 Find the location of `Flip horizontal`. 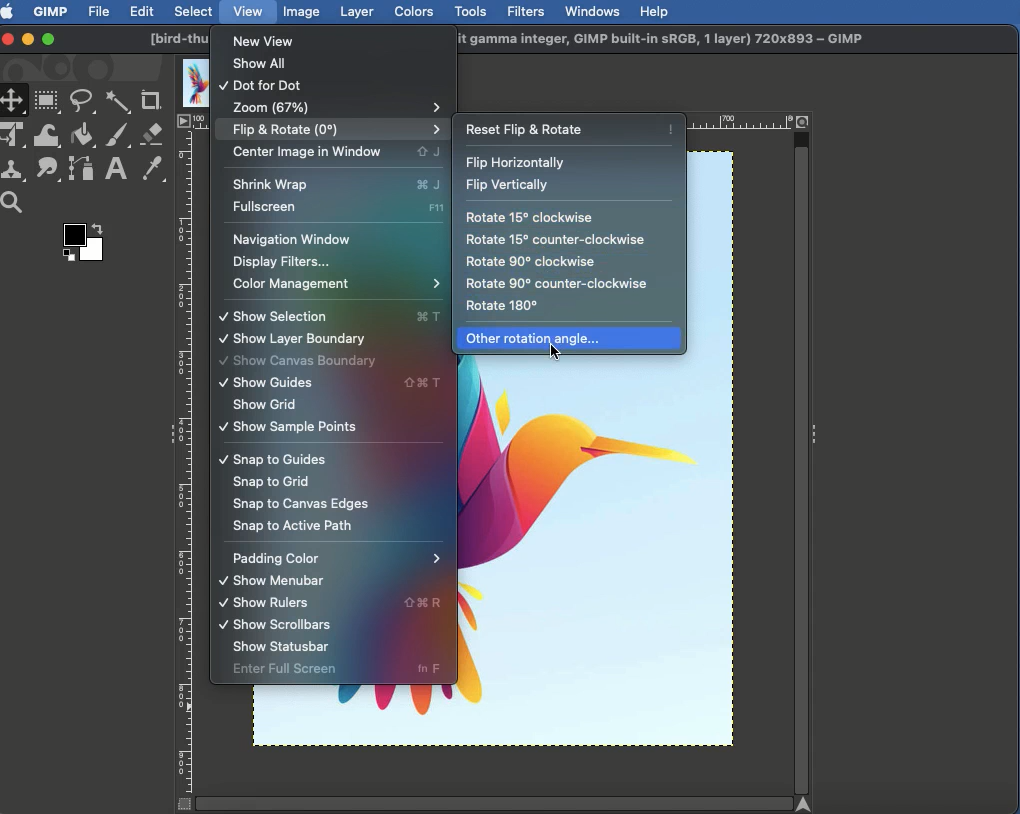

Flip horizontal is located at coordinates (520, 163).